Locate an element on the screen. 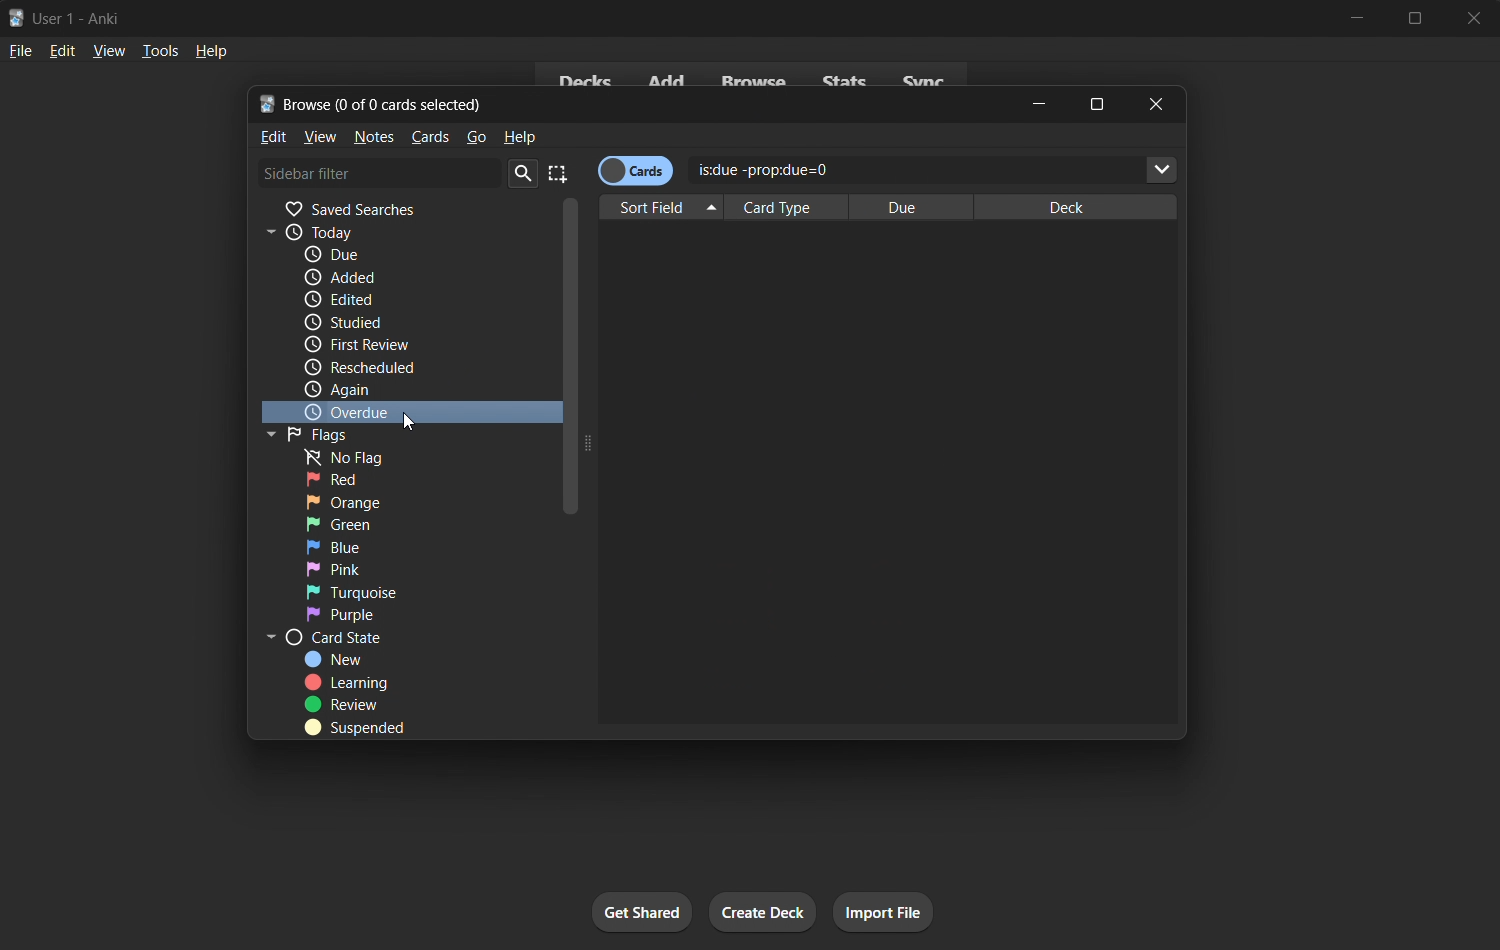 The height and width of the screenshot is (950, 1500). first review is located at coordinates (375, 347).